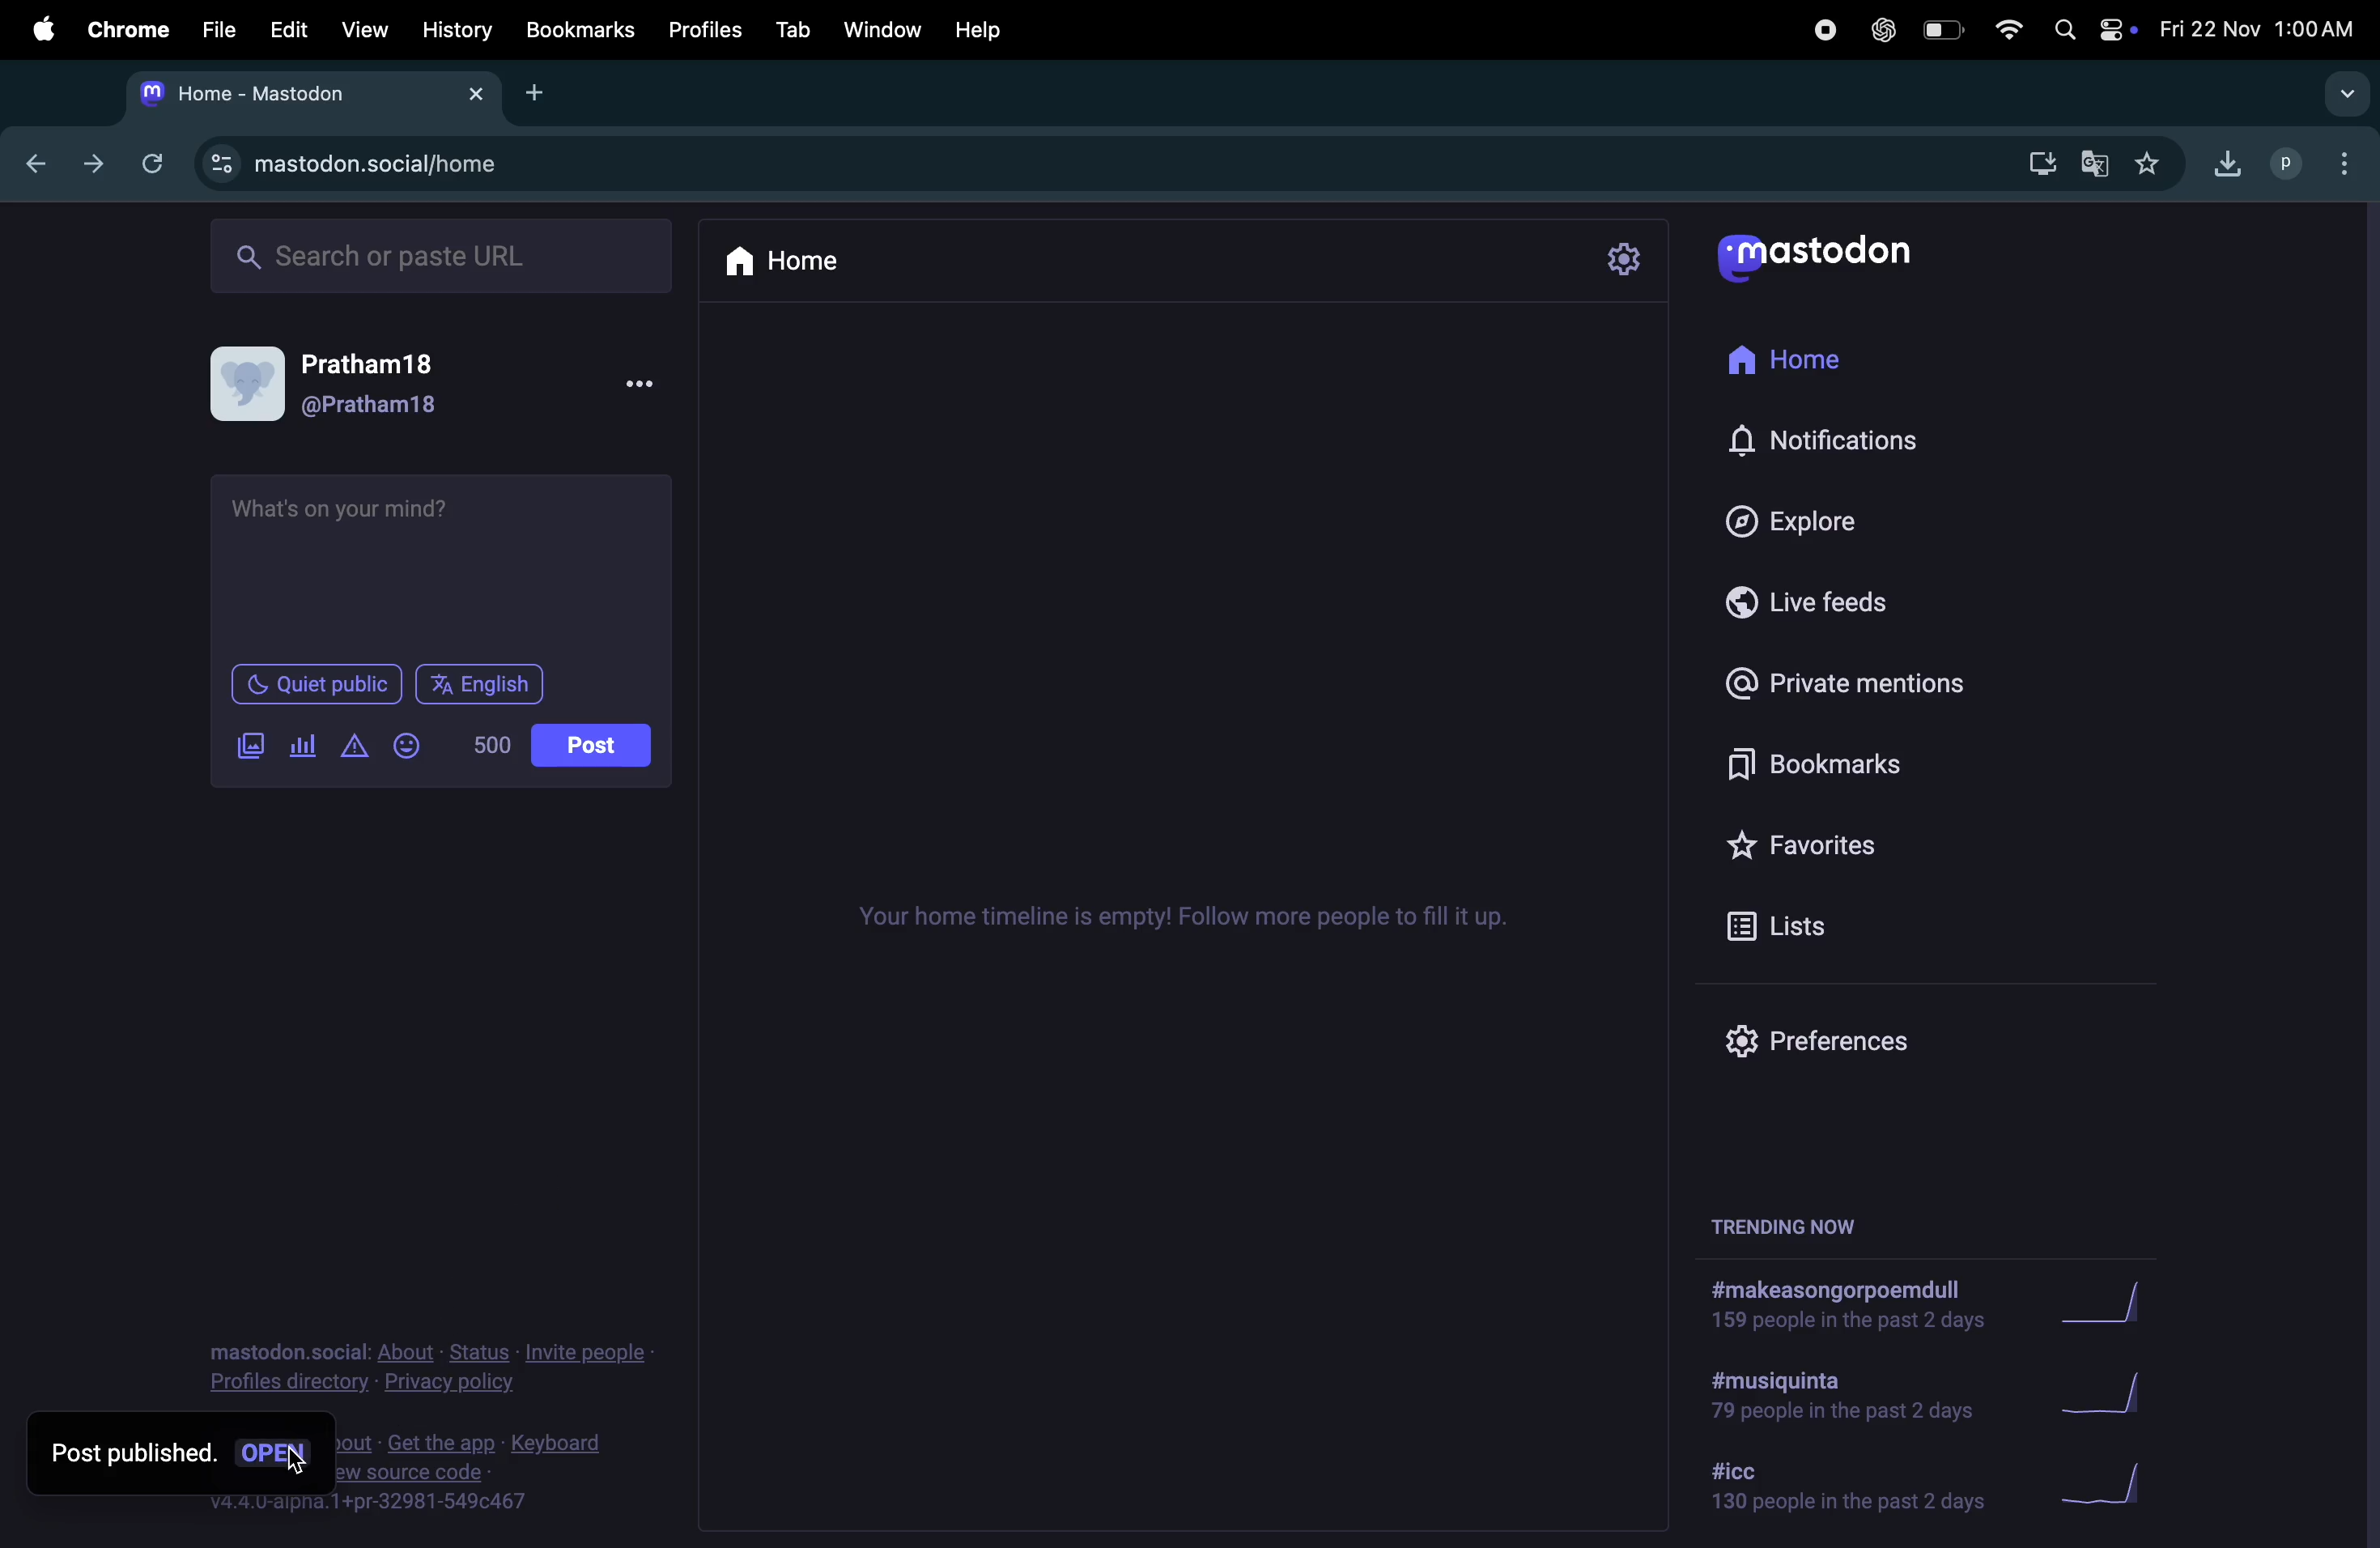  Describe the element at coordinates (408, 1353) in the screenshot. I see `about` at that location.